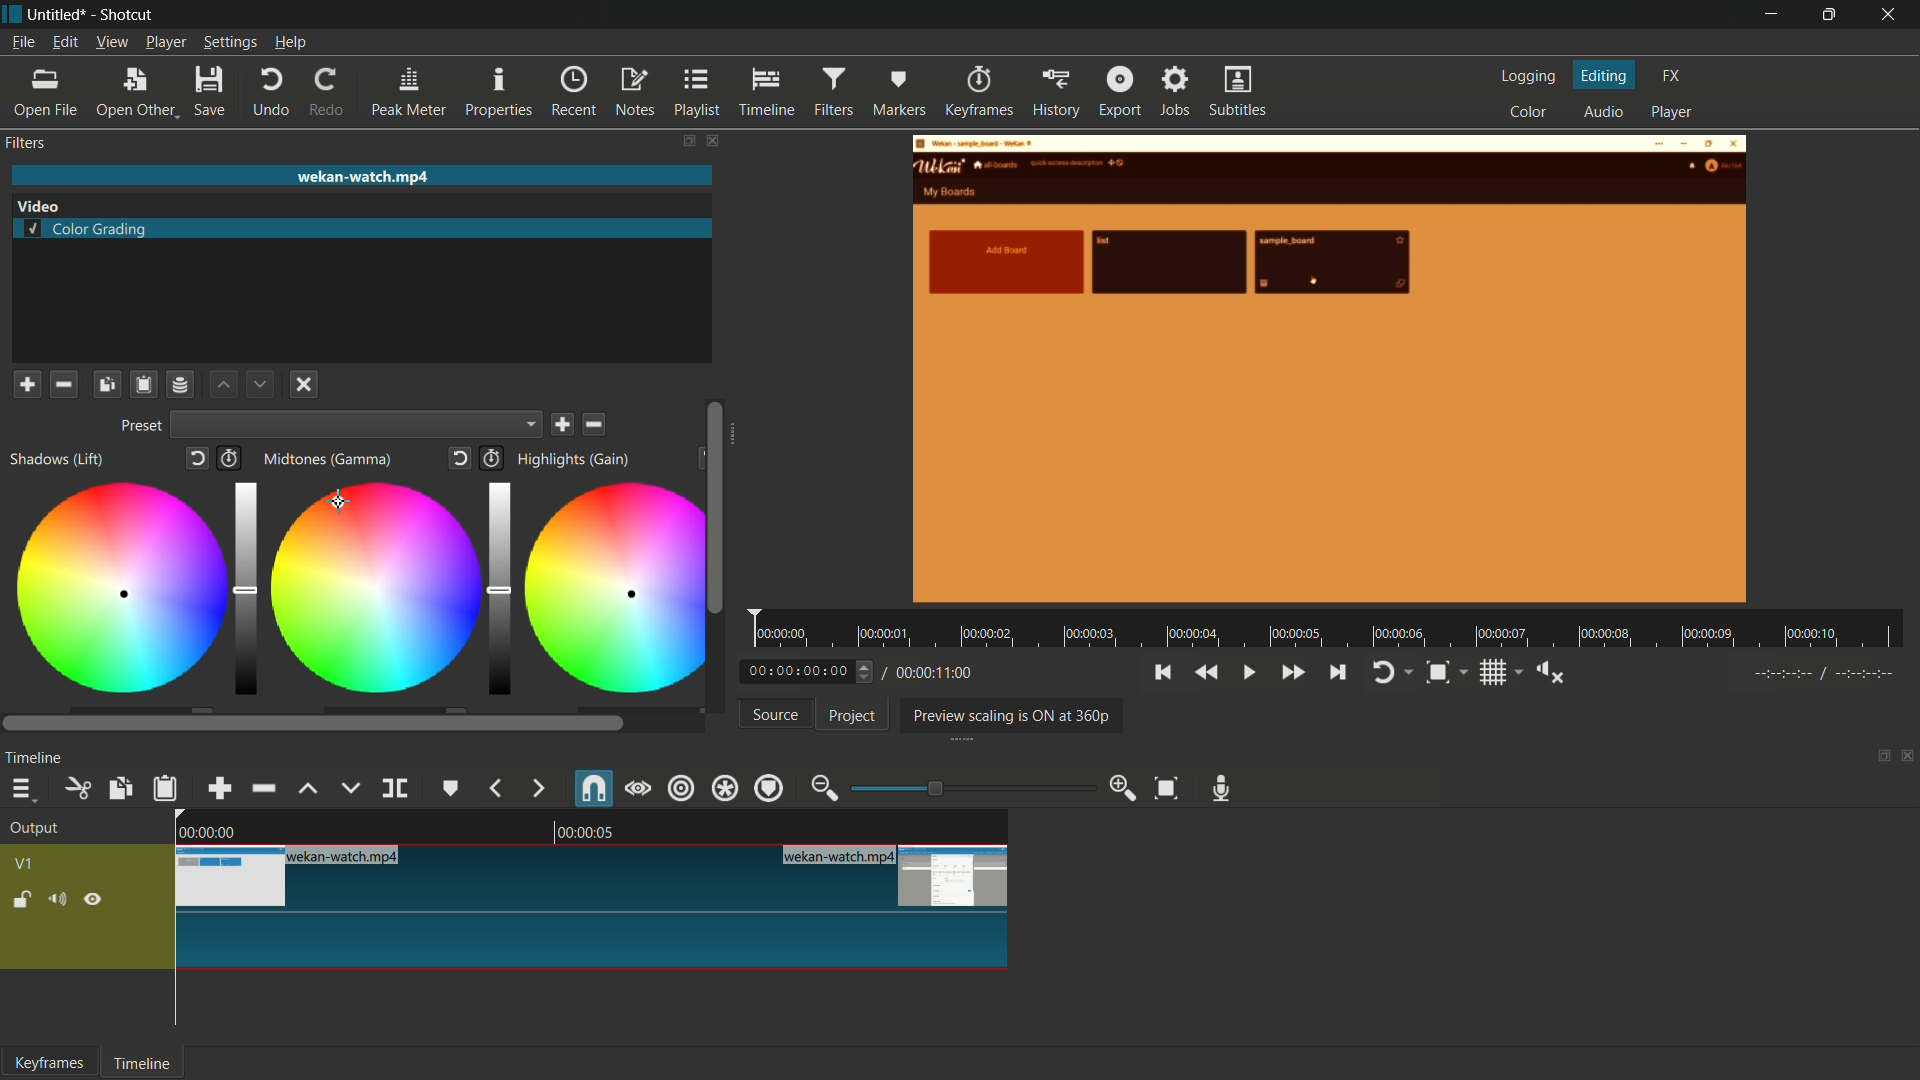 The height and width of the screenshot is (1080, 1920). What do you see at coordinates (1223, 789) in the screenshot?
I see `record audio` at bounding box center [1223, 789].